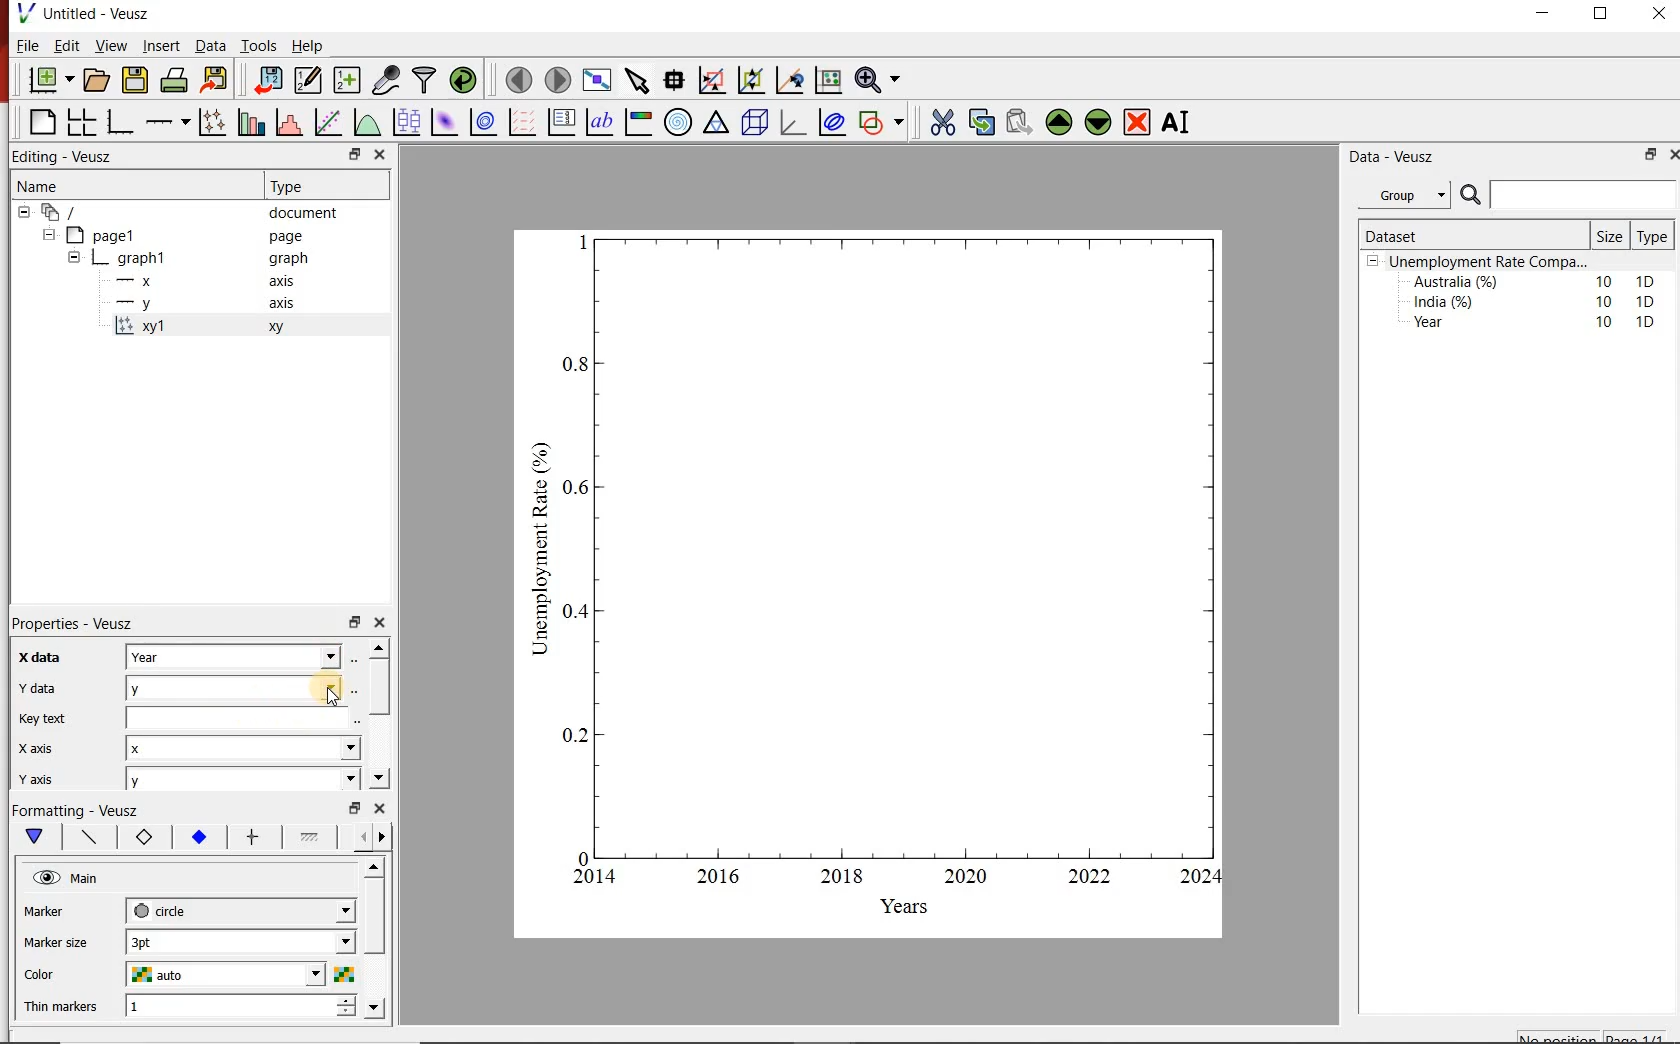 This screenshot has height=1044, width=1680. I want to click on create new datasets, so click(346, 81).